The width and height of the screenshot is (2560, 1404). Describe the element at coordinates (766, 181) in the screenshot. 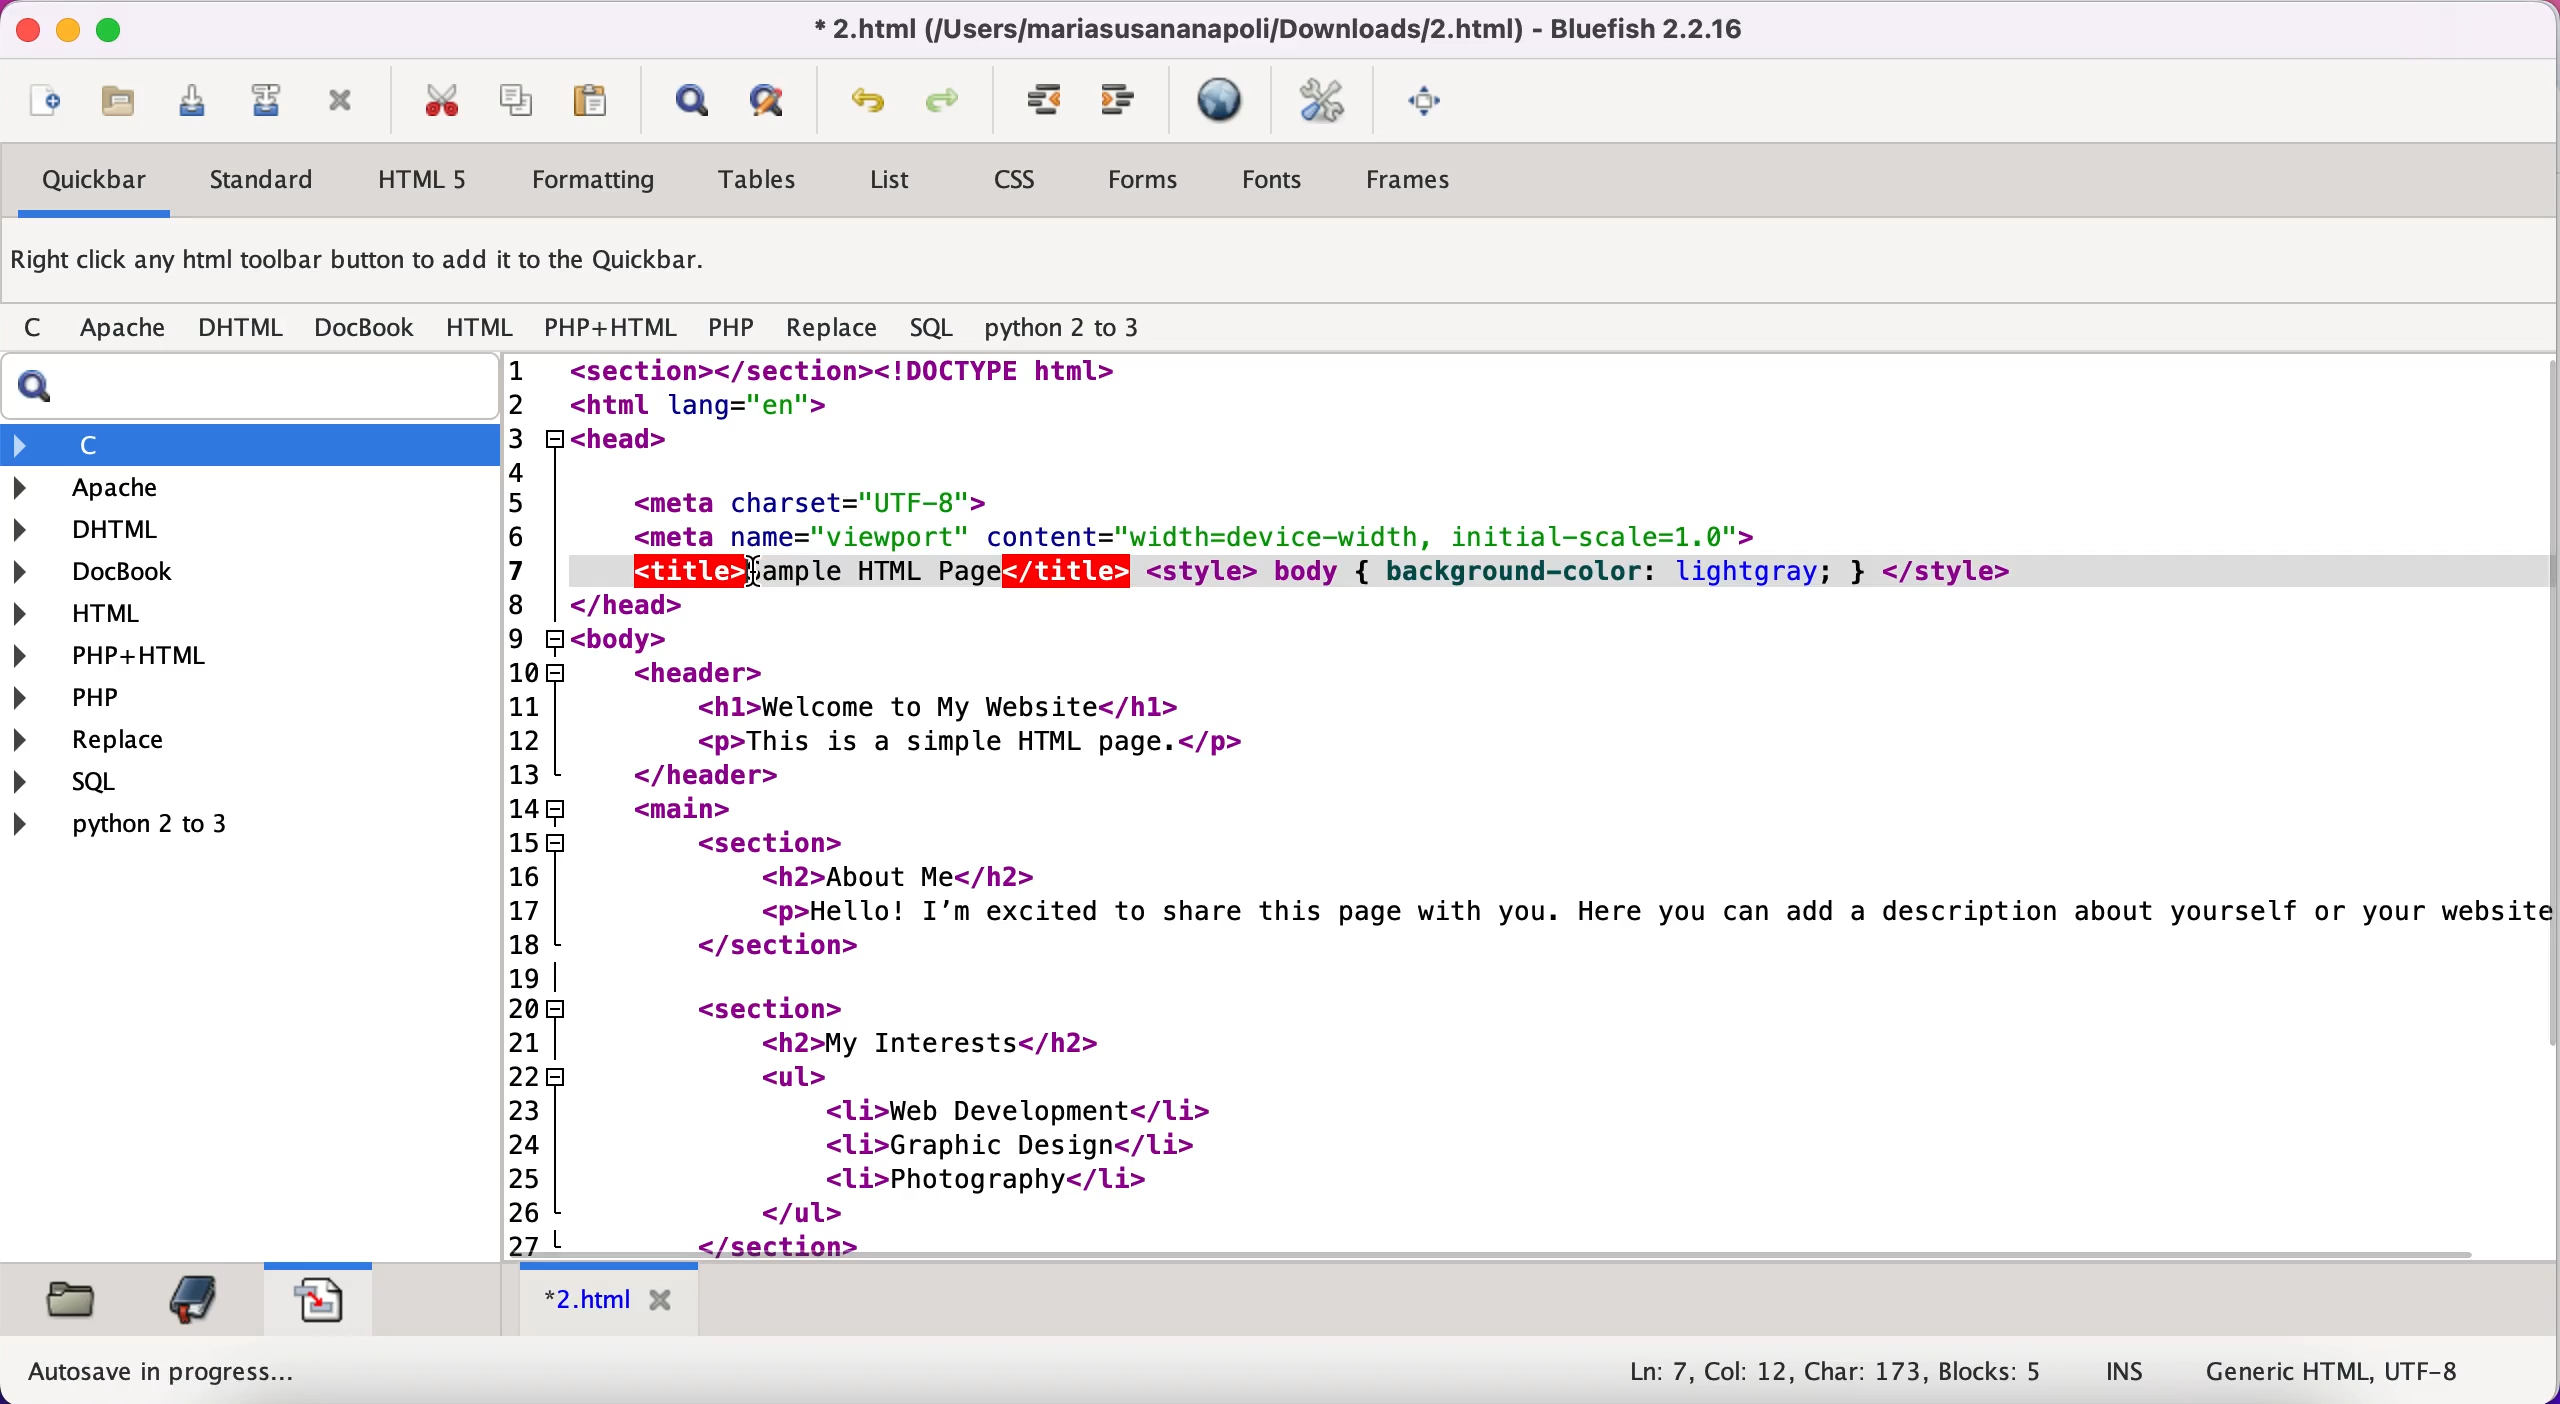

I see `tables` at that location.